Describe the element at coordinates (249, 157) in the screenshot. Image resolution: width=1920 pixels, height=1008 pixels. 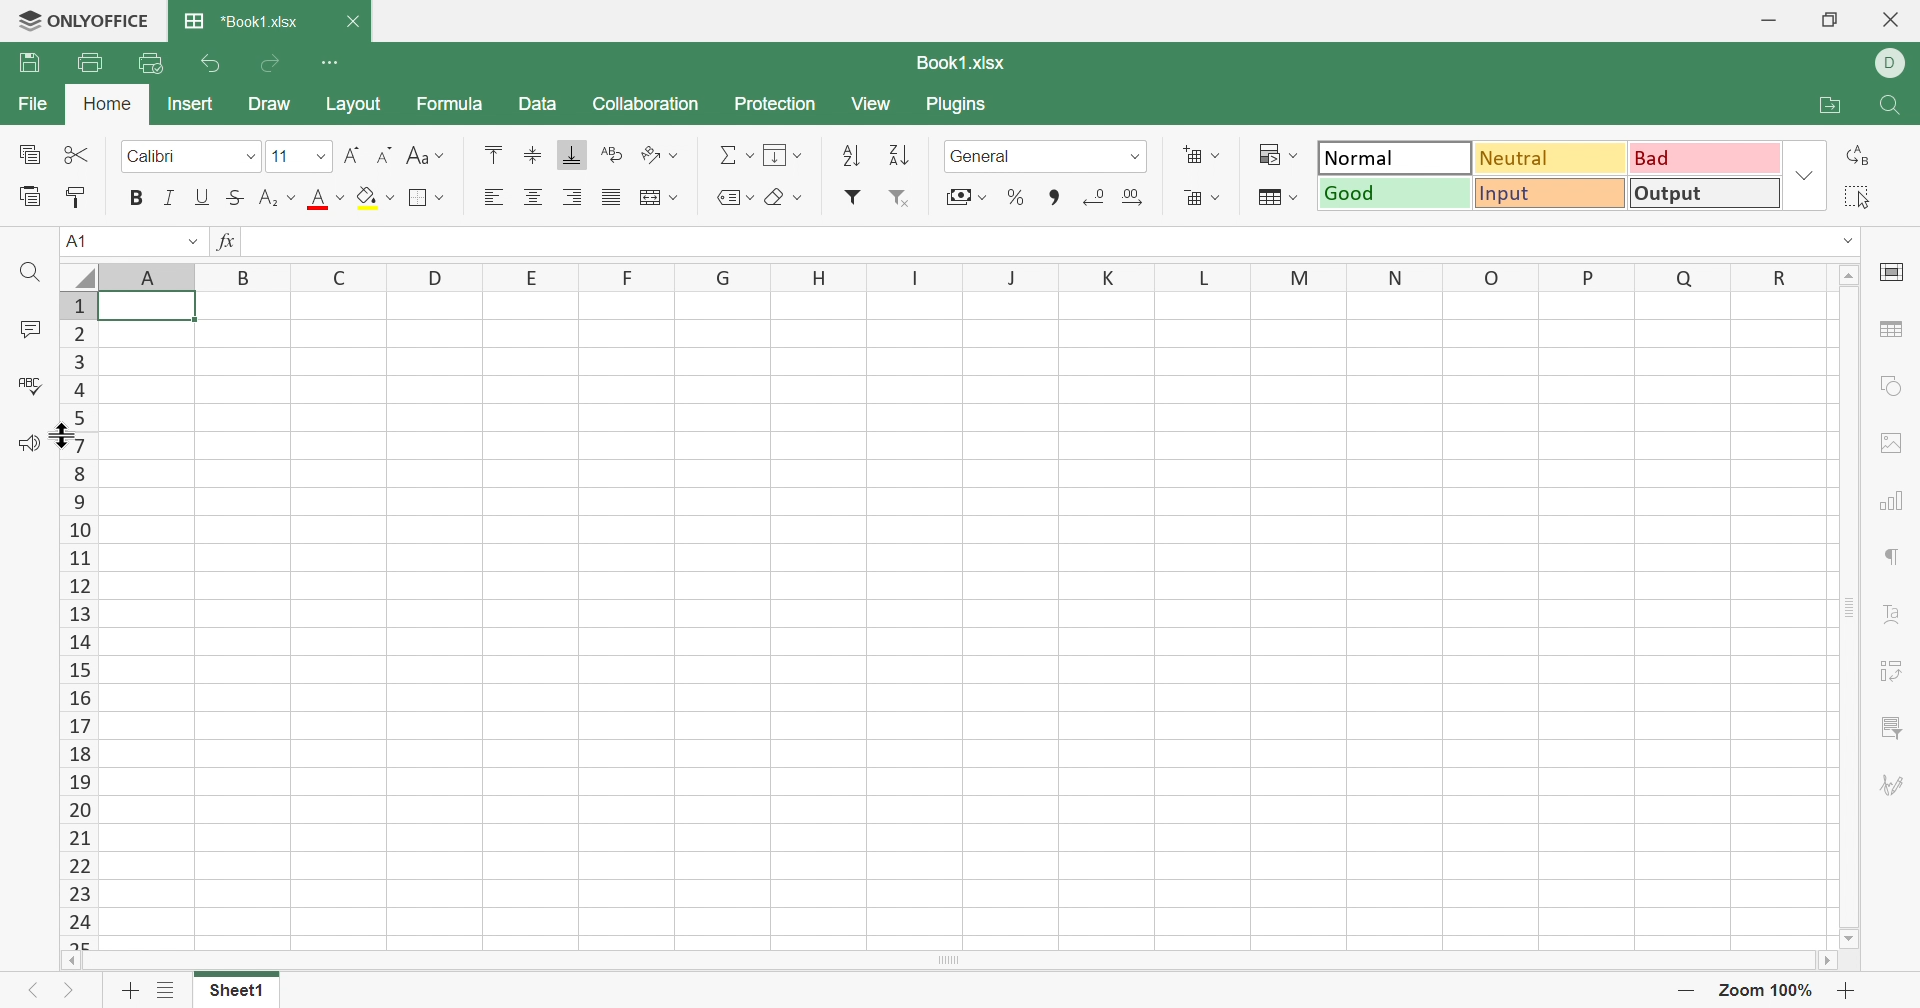
I see `Drop Down` at that location.